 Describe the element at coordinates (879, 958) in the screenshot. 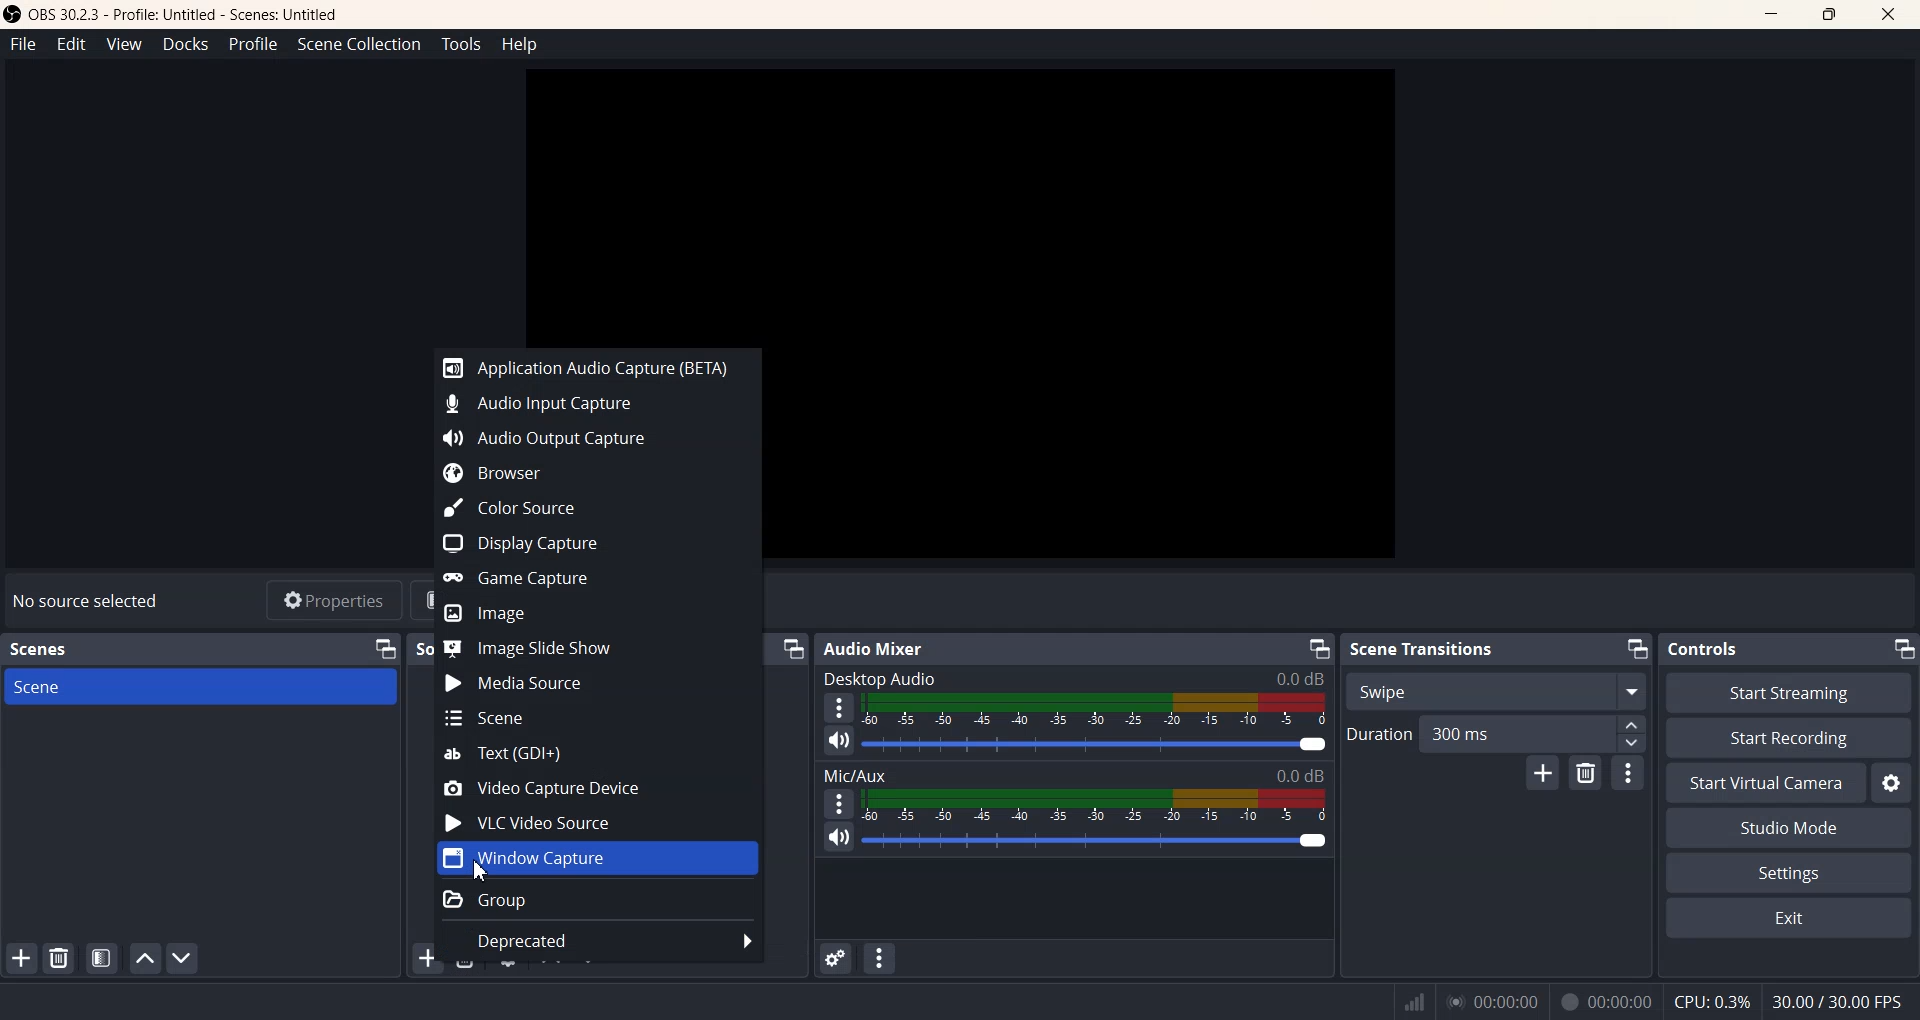

I see `Audio mixer menu` at that location.